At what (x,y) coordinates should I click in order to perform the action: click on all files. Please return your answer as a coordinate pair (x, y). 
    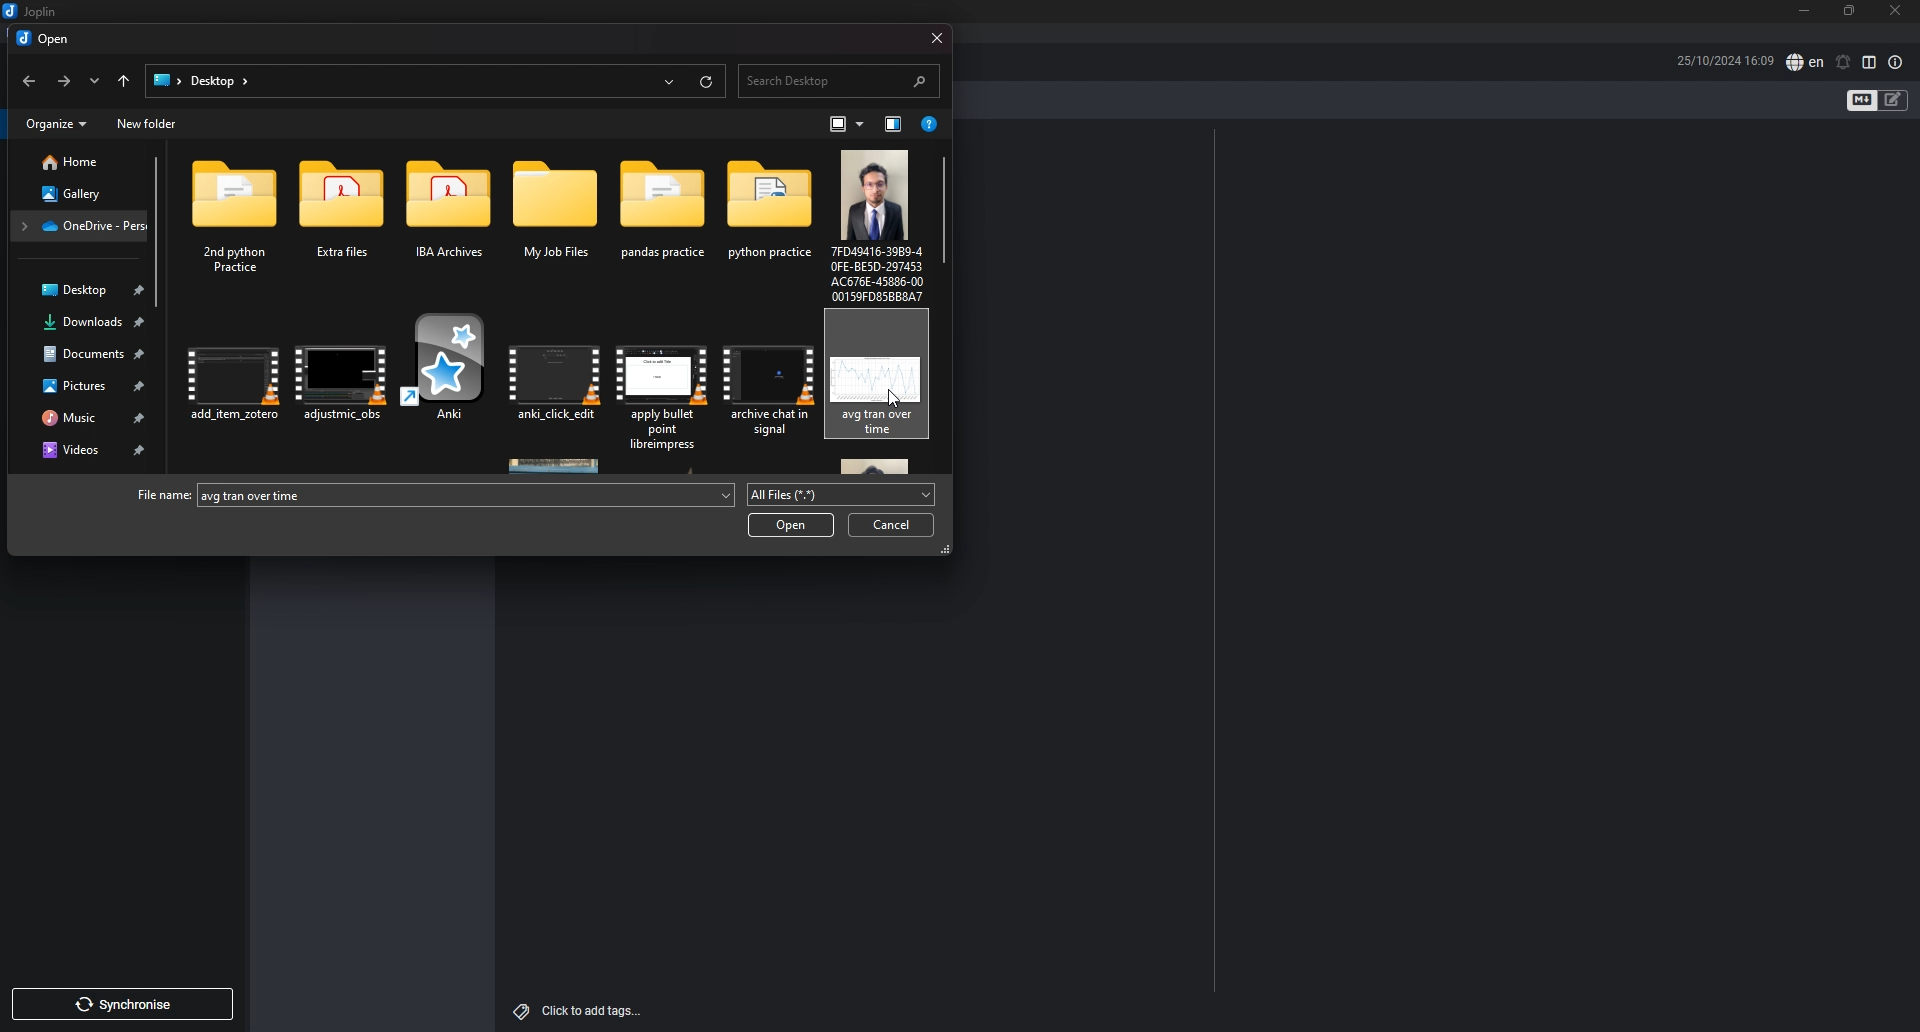
    Looking at the image, I should click on (842, 495).